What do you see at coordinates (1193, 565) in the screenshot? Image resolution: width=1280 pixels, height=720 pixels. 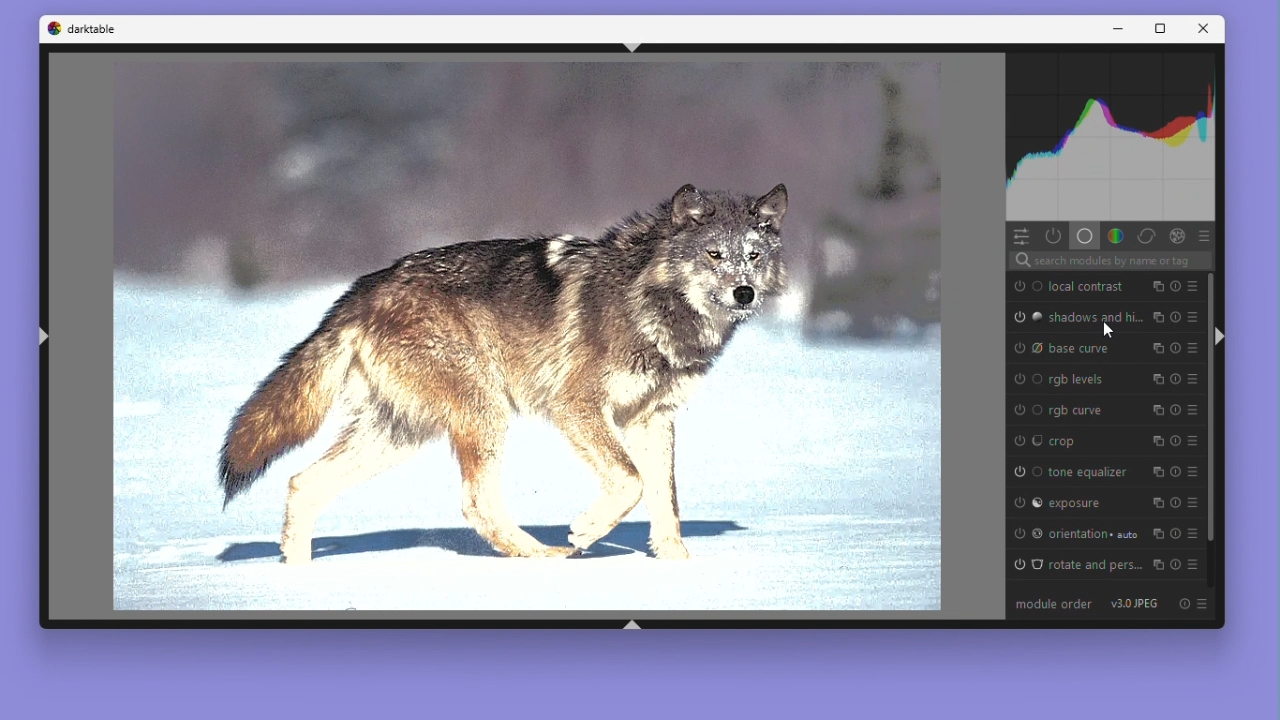 I see `presets` at bounding box center [1193, 565].